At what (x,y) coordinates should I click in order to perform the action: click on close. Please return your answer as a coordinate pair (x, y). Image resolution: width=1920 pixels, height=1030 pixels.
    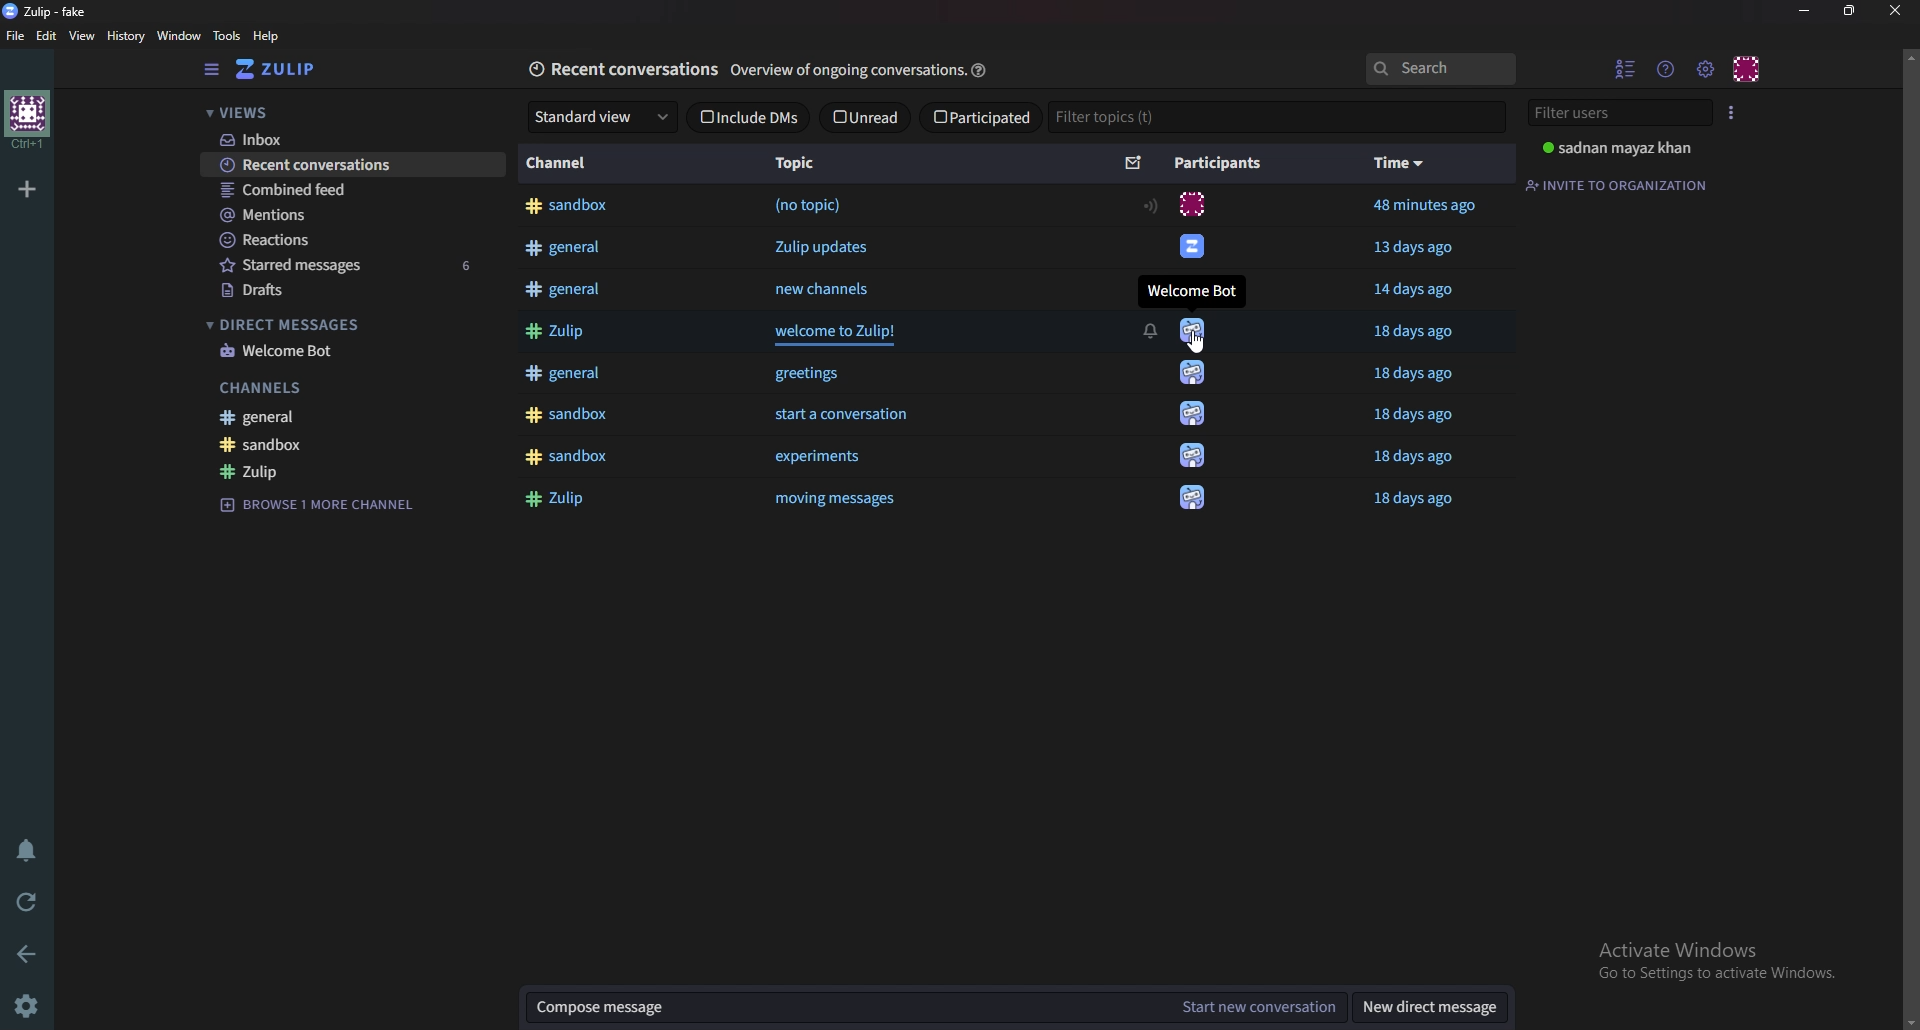
    Looking at the image, I should click on (1895, 13).